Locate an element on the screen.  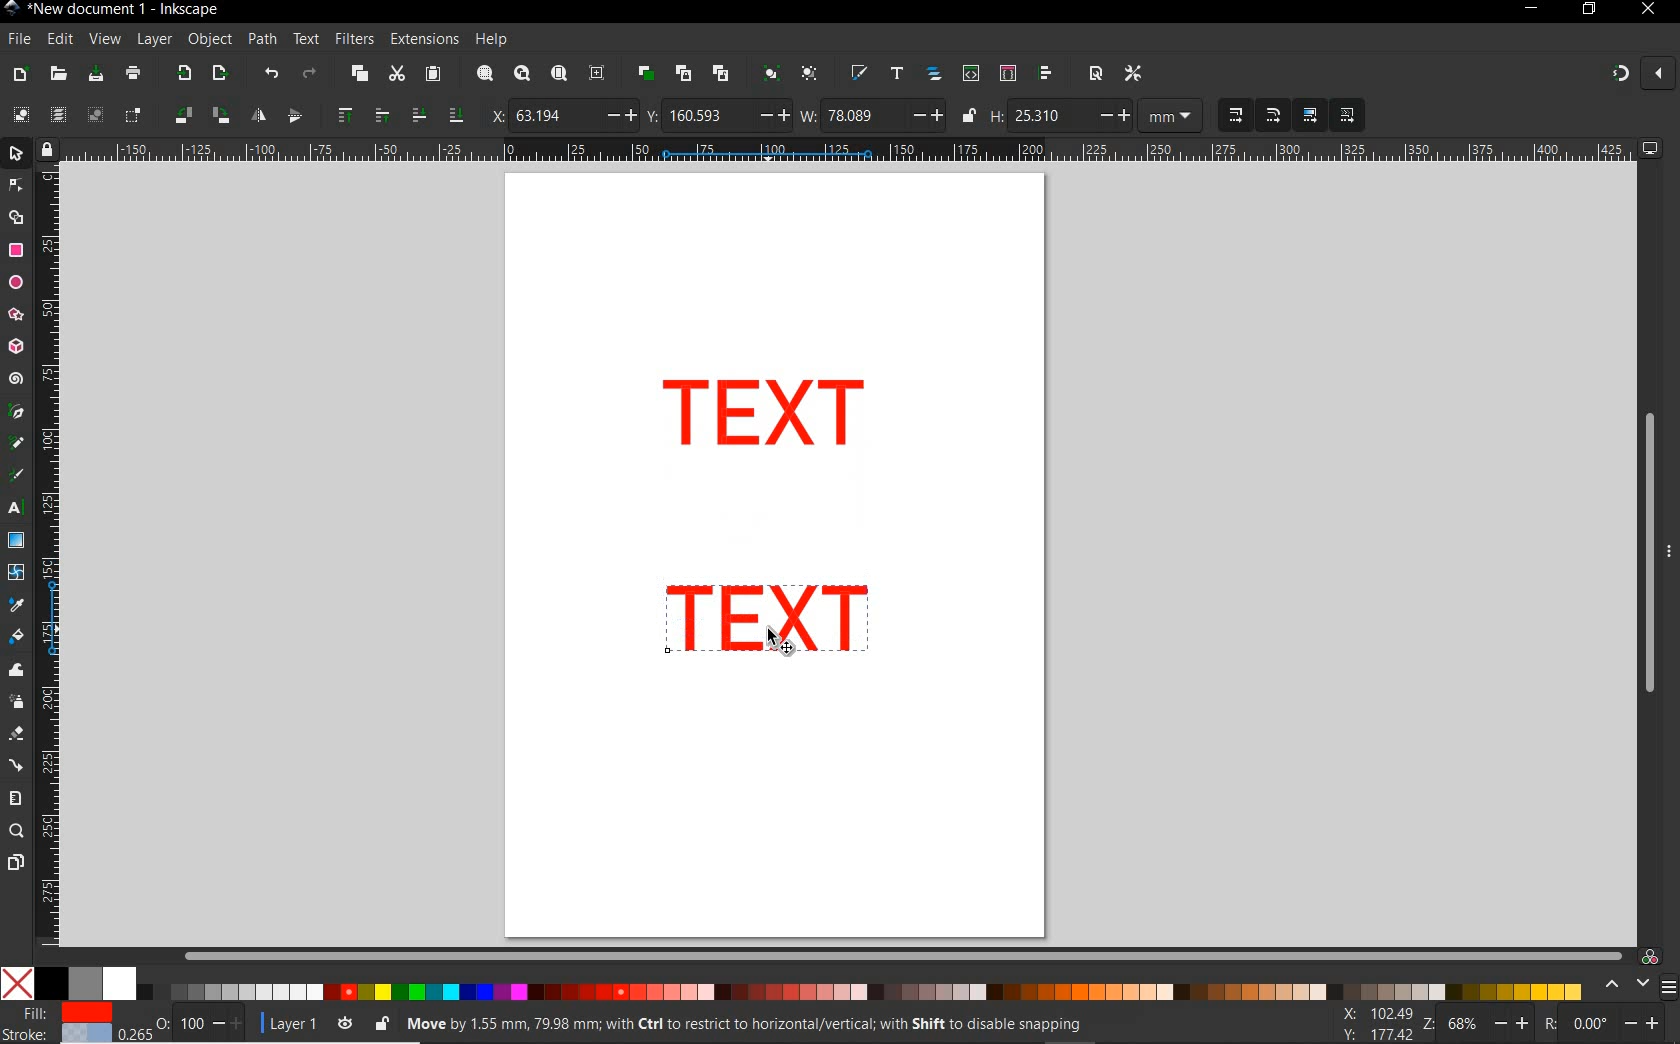
connector tool is located at coordinates (16, 765).